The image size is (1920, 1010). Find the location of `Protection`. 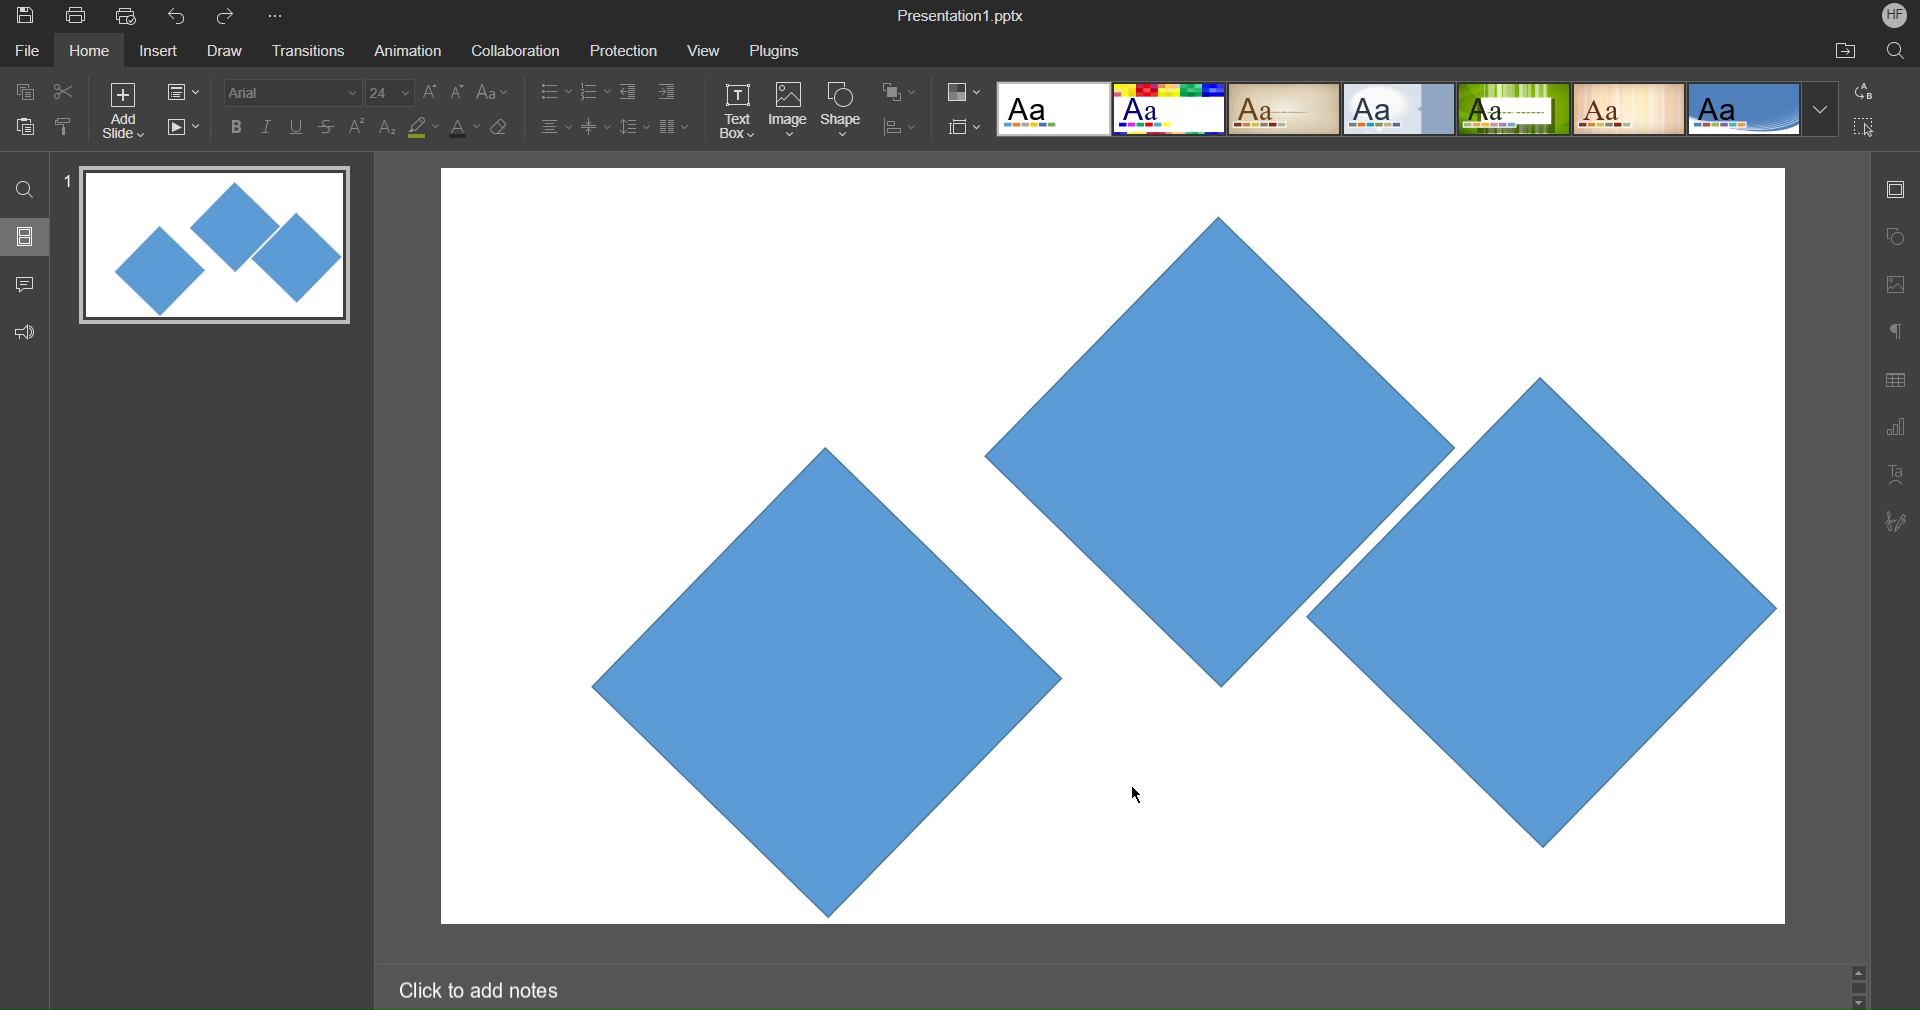

Protection is located at coordinates (615, 50).